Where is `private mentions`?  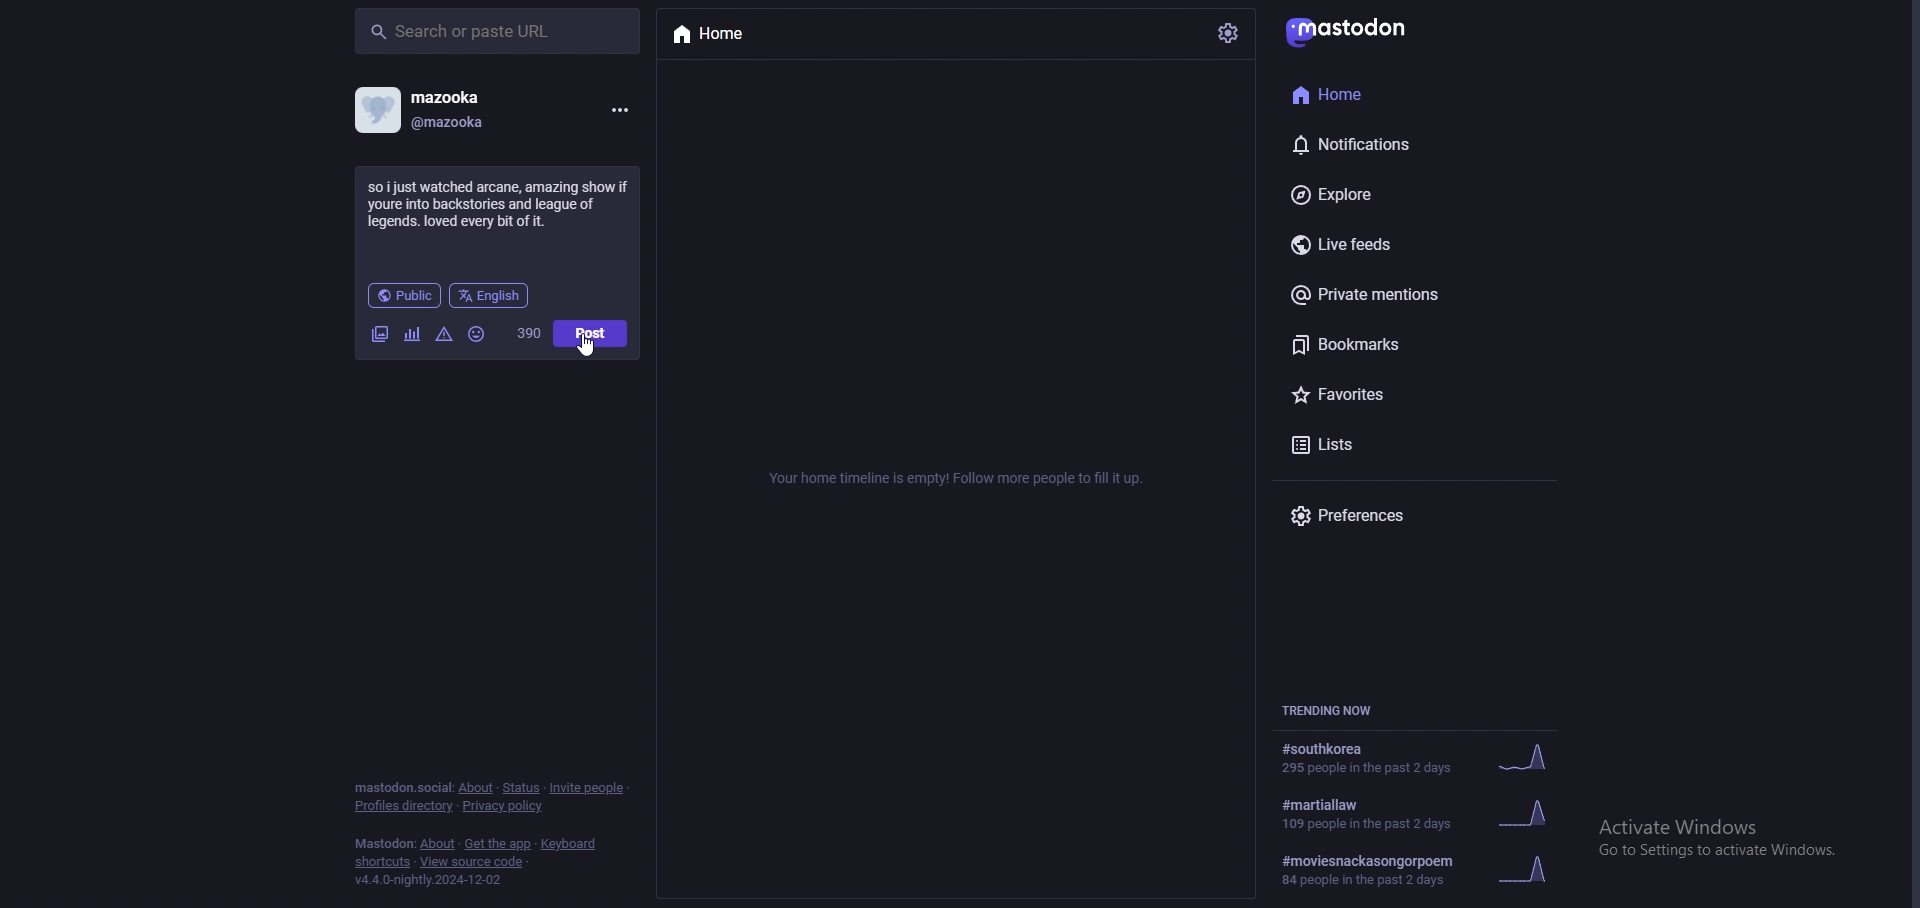
private mentions is located at coordinates (1397, 294).